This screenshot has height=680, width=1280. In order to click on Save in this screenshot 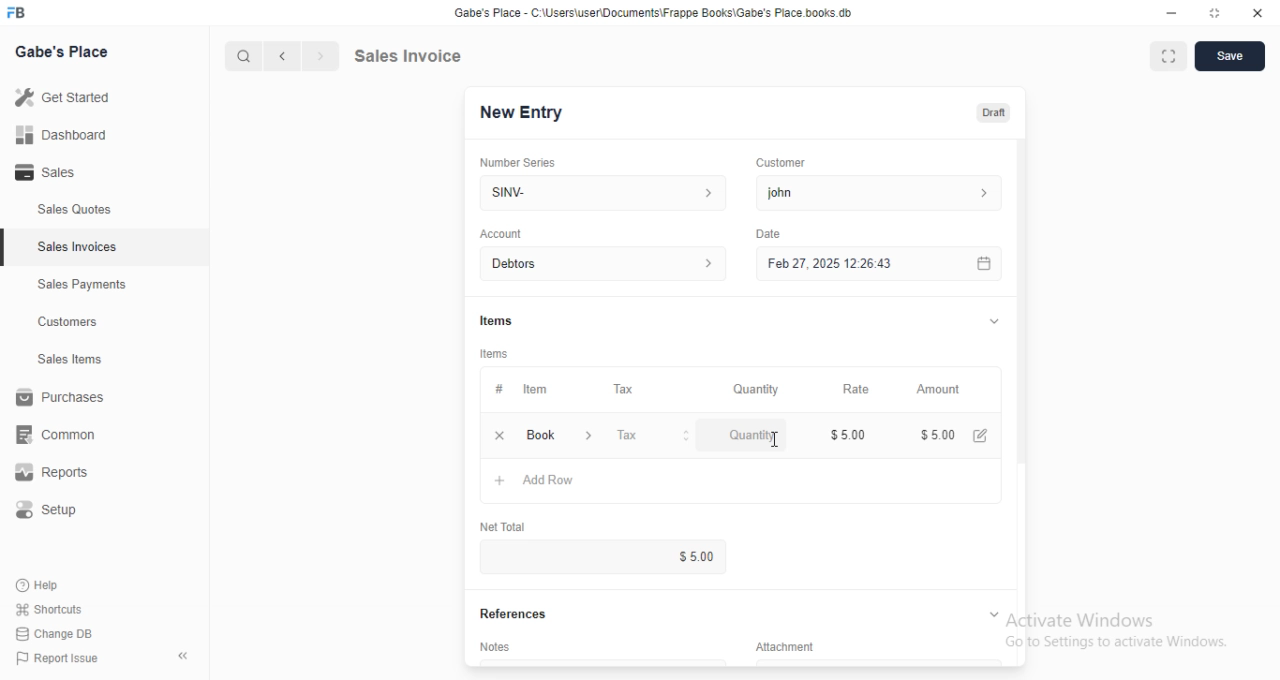, I will do `click(1233, 56)`.